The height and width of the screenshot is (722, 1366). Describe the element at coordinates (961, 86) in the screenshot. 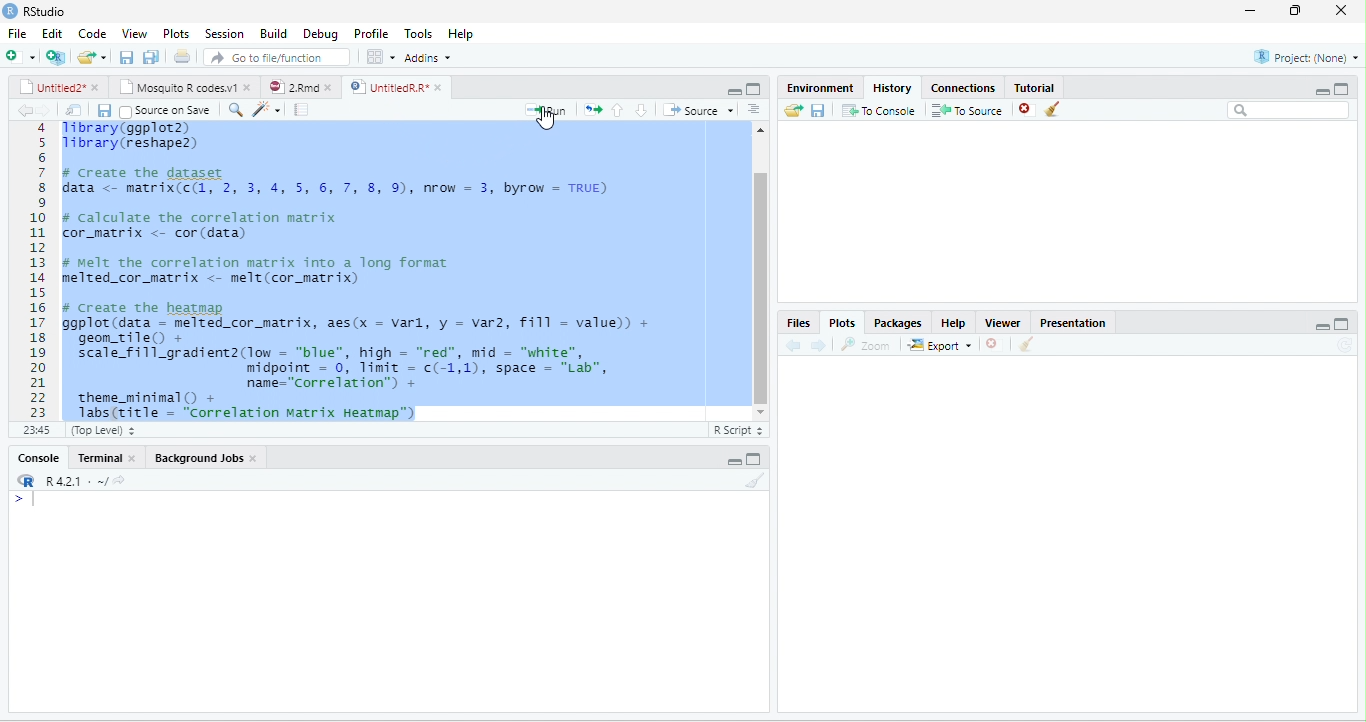

I see `connections` at that location.